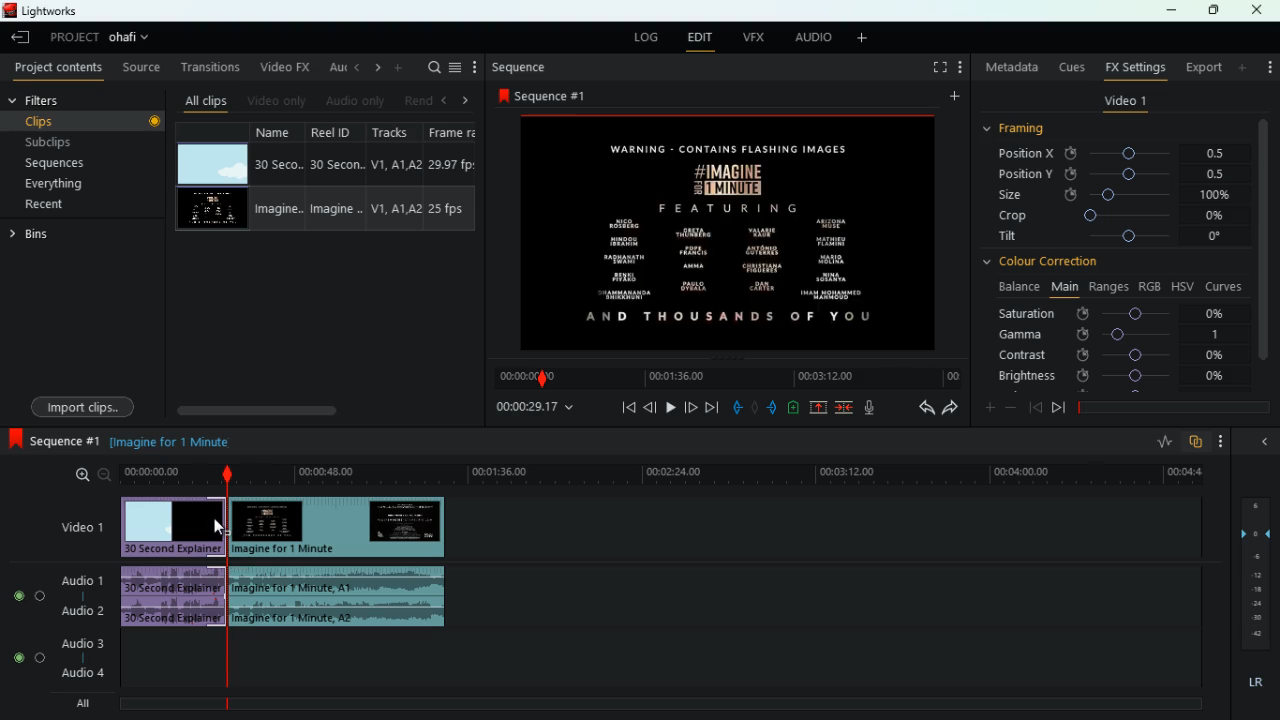 This screenshot has height=720, width=1280. What do you see at coordinates (66, 204) in the screenshot?
I see `recent` at bounding box center [66, 204].